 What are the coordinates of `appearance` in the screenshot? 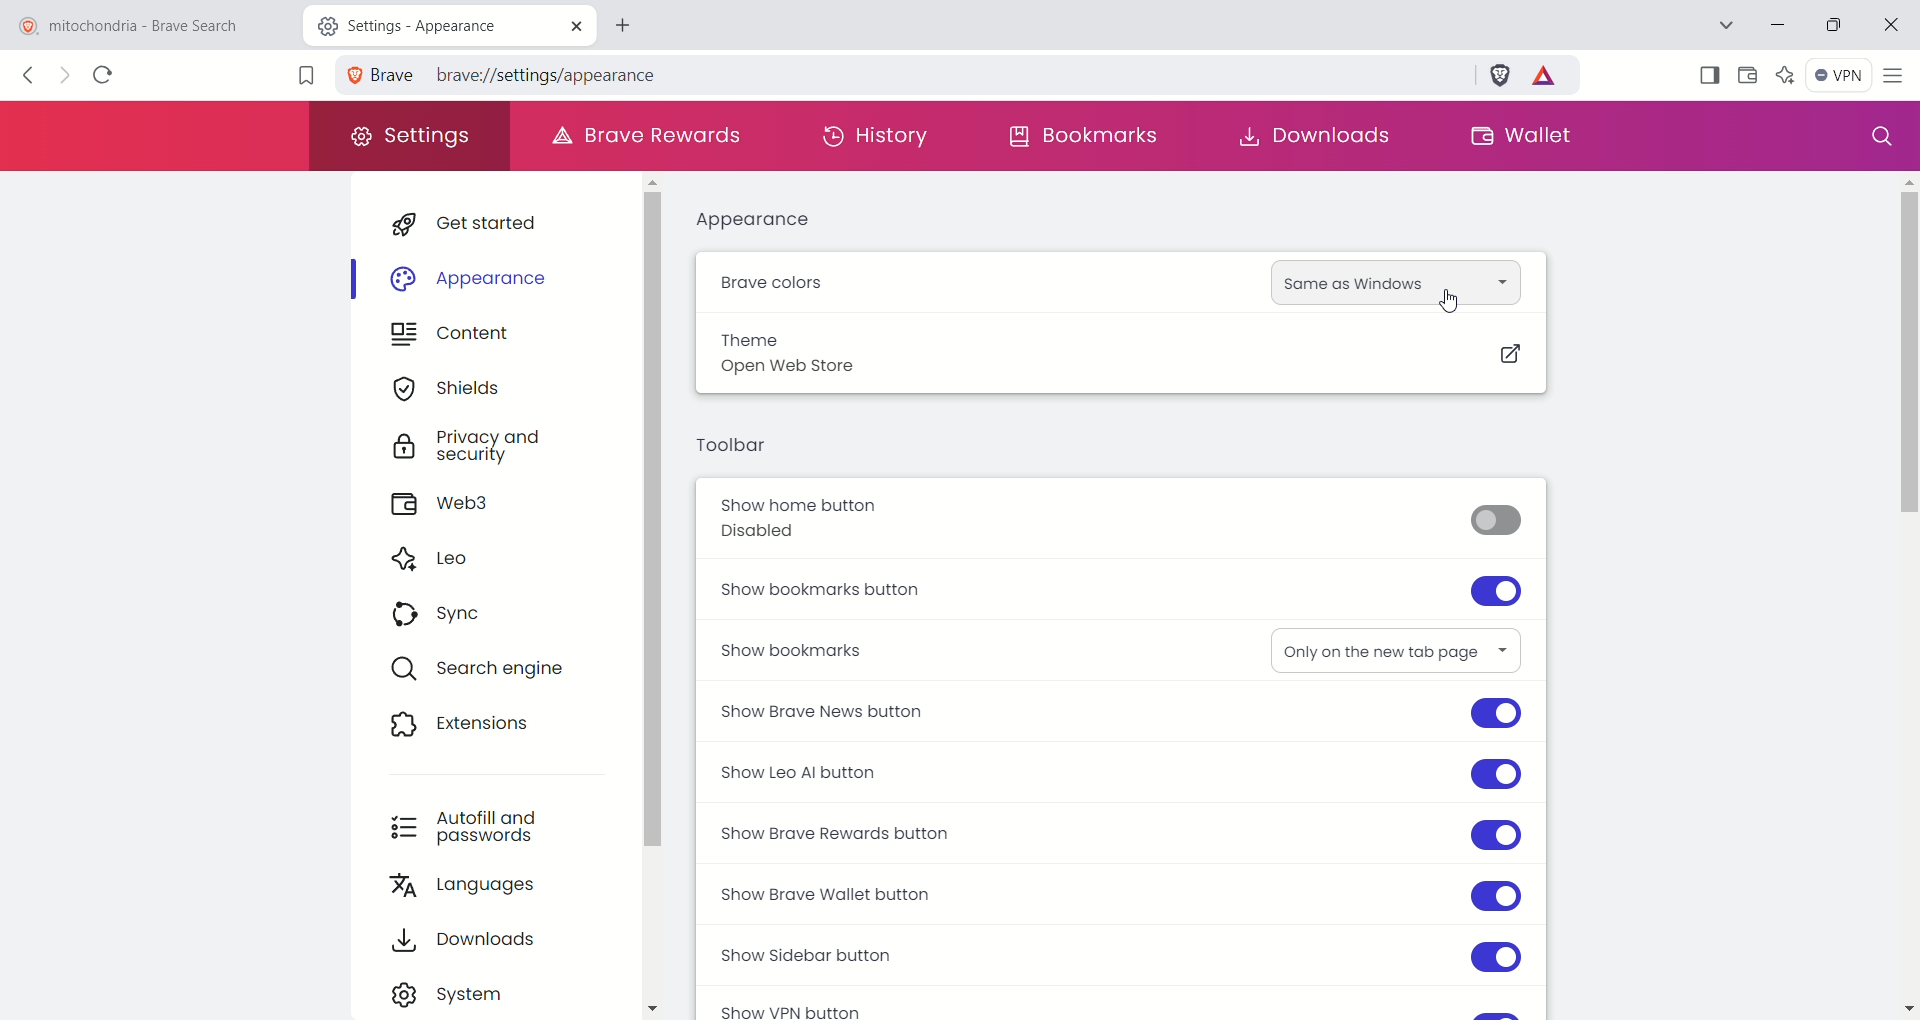 It's located at (760, 223).